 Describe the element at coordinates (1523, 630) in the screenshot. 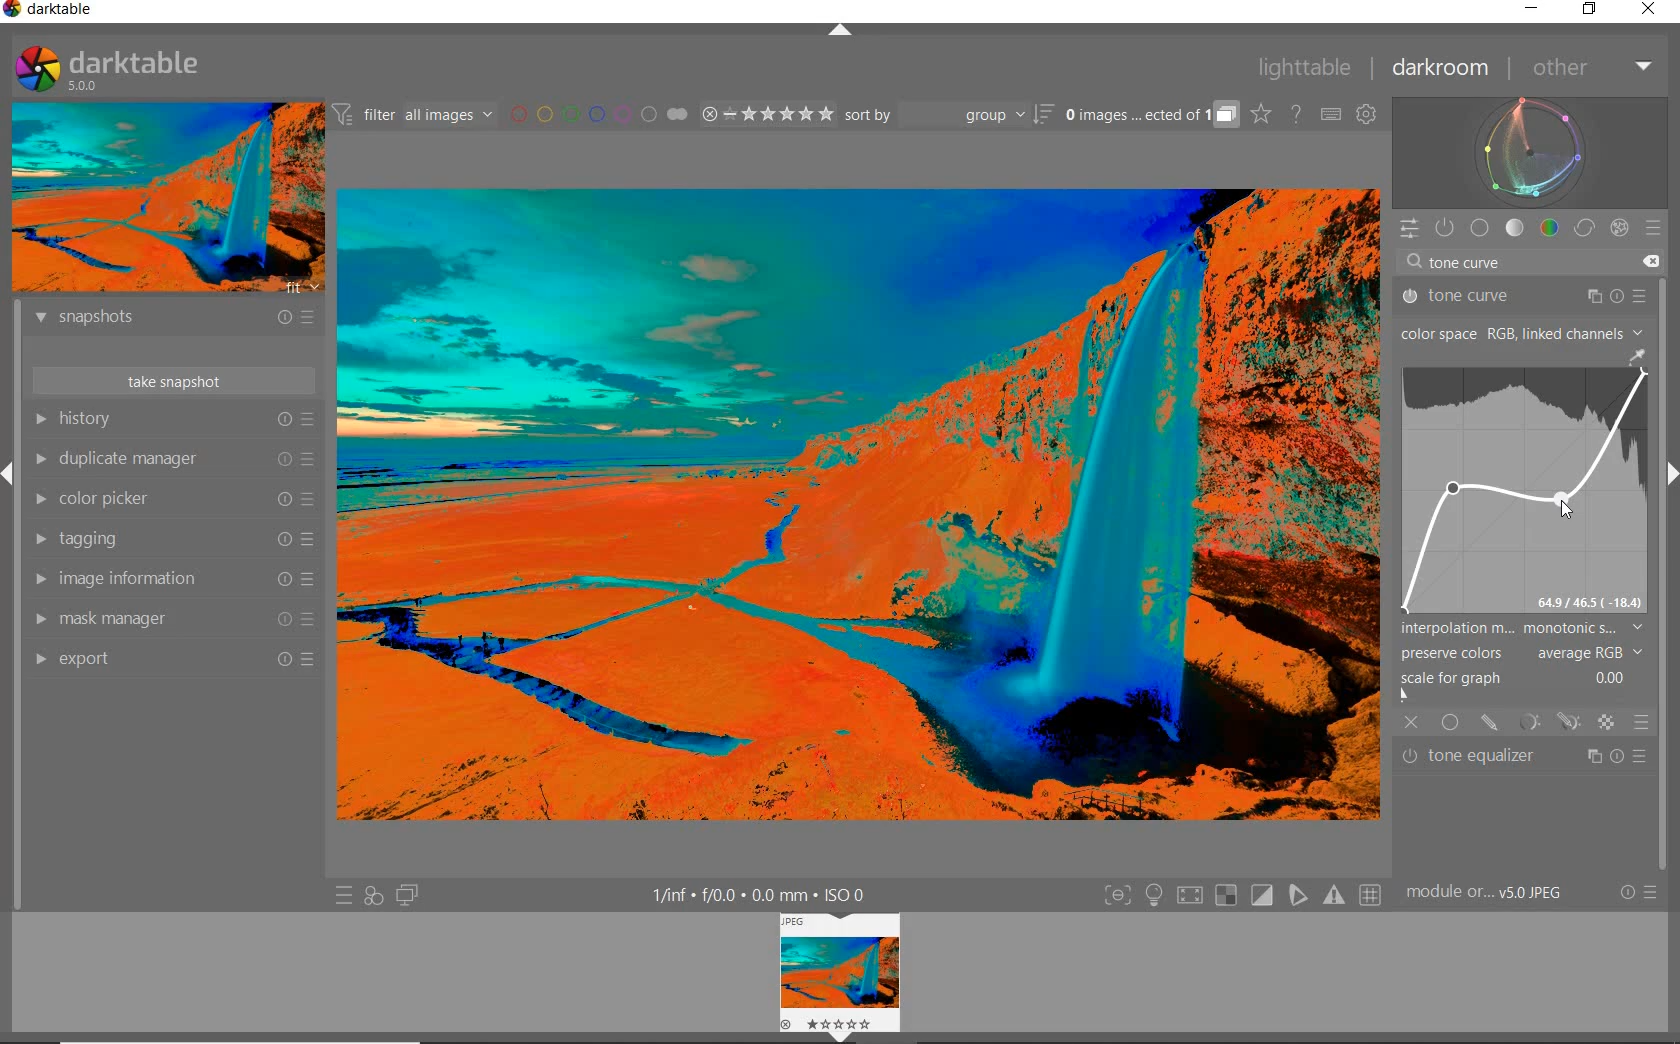

I see `INTERPOLATION` at that location.